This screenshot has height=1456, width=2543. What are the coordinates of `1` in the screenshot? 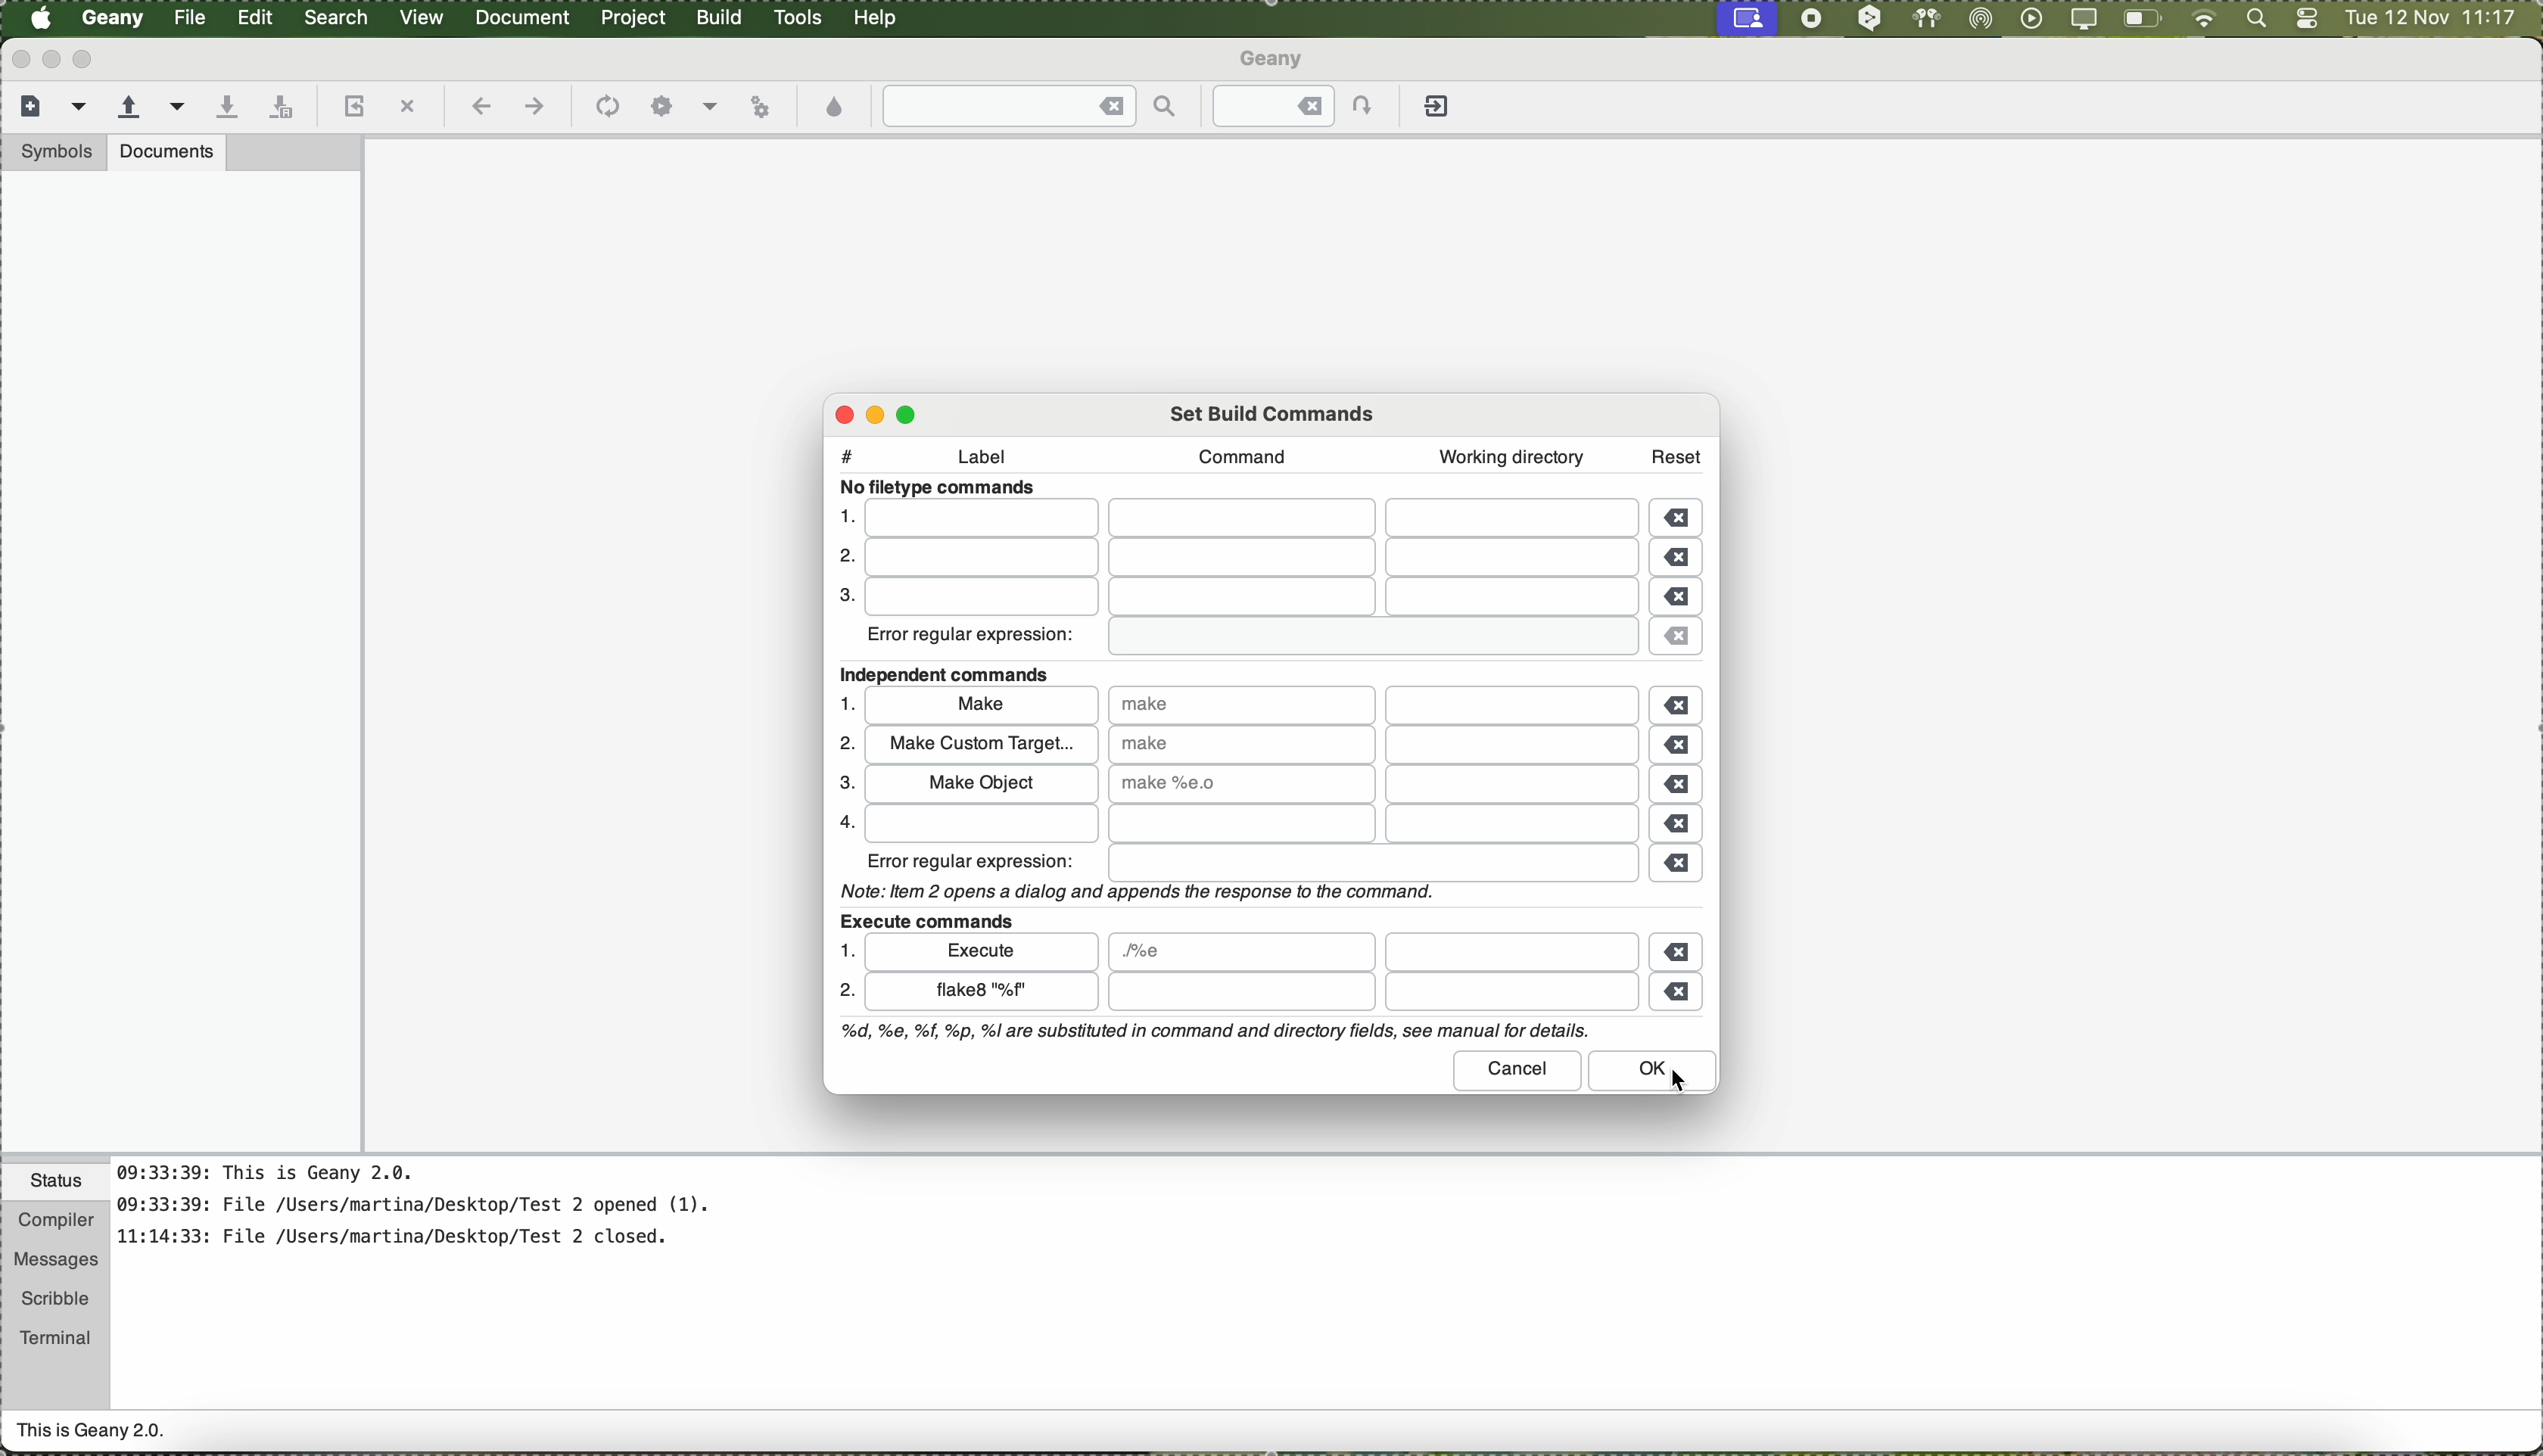 It's located at (844, 950).